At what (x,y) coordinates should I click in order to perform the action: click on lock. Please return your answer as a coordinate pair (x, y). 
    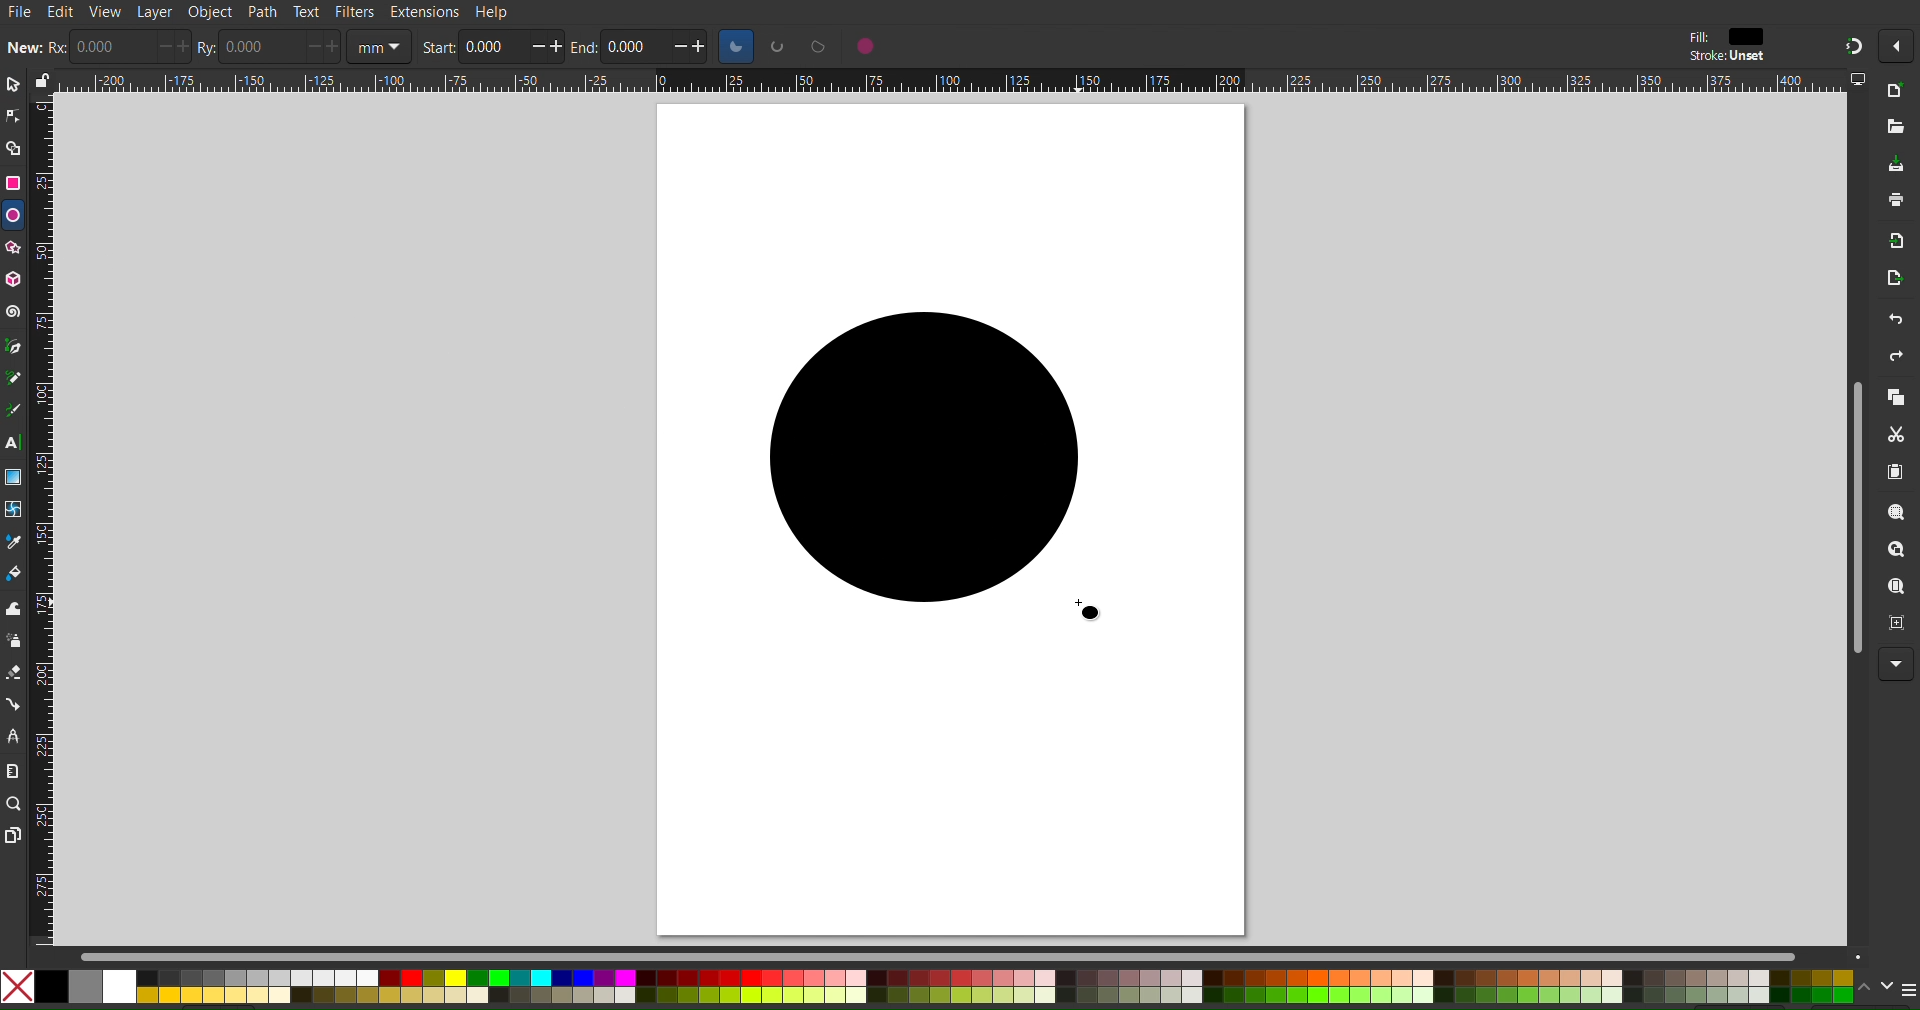
    Looking at the image, I should click on (41, 78).